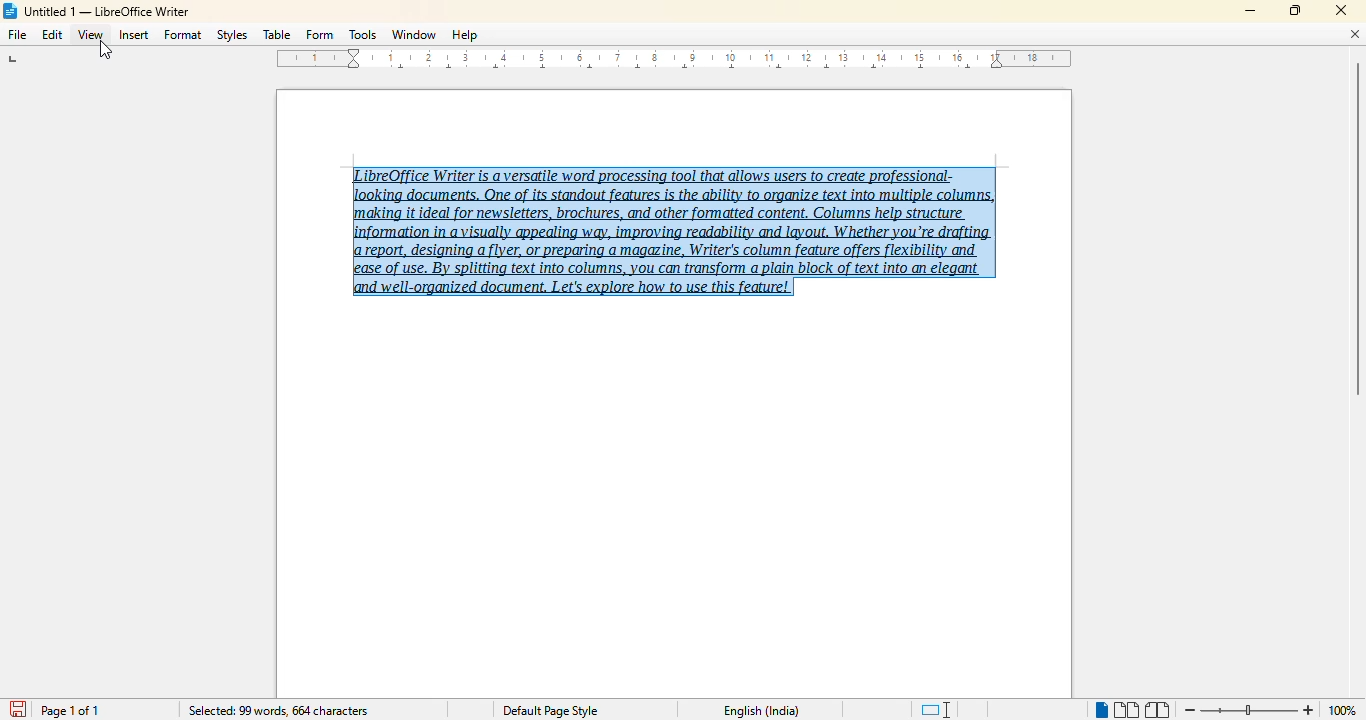 This screenshot has height=720, width=1366. What do you see at coordinates (1251, 10) in the screenshot?
I see `minimize` at bounding box center [1251, 10].